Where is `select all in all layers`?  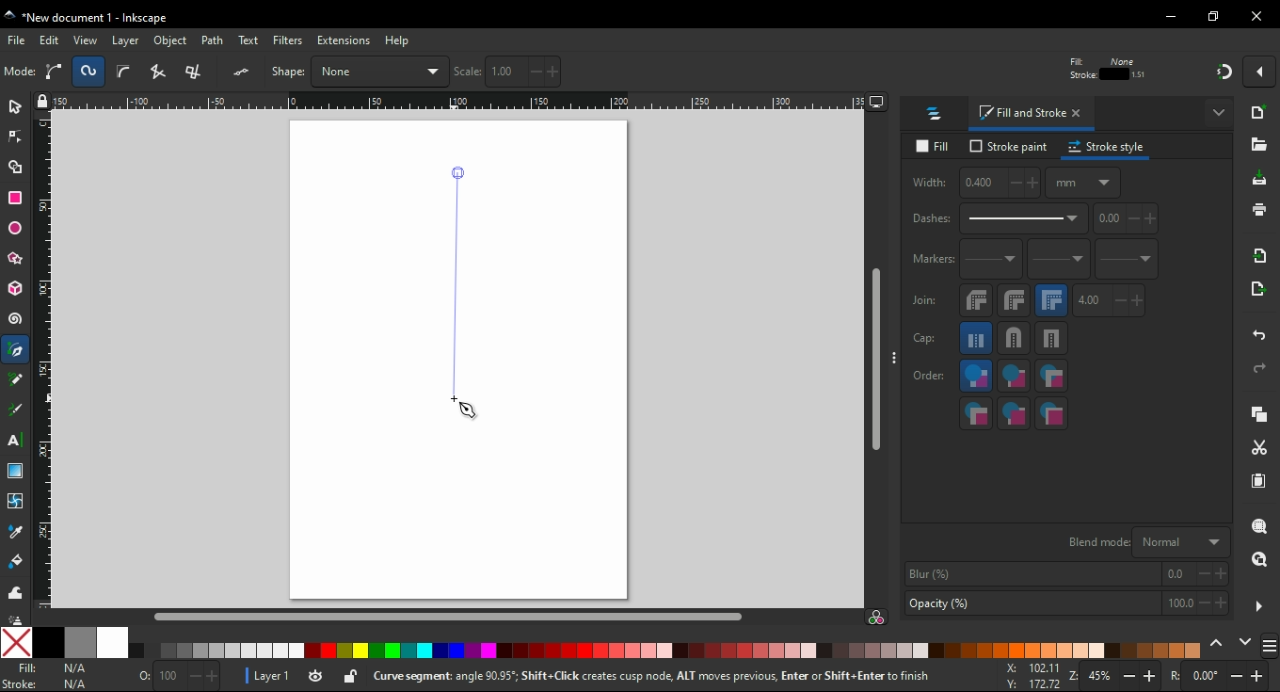
select all in all layers is located at coordinates (57, 71).